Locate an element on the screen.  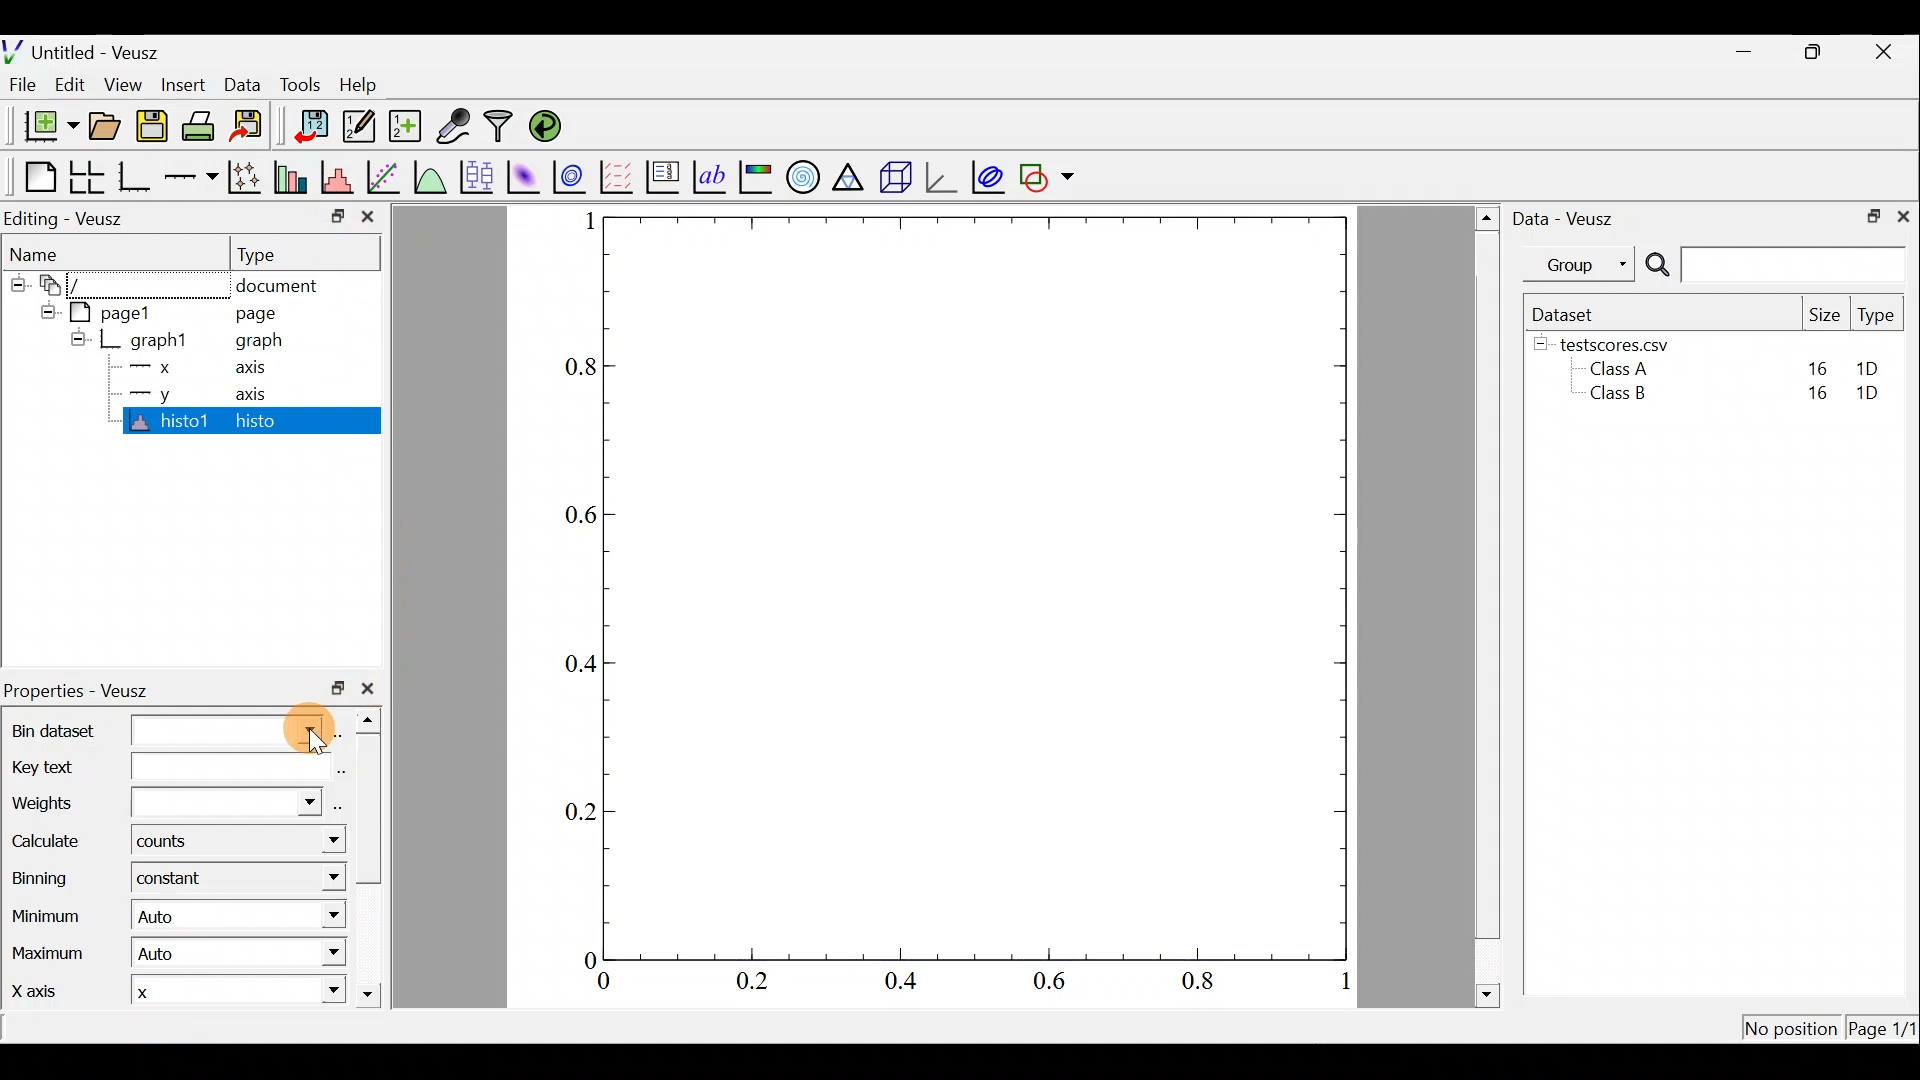
Base graph is located at coordinates (134, 174).